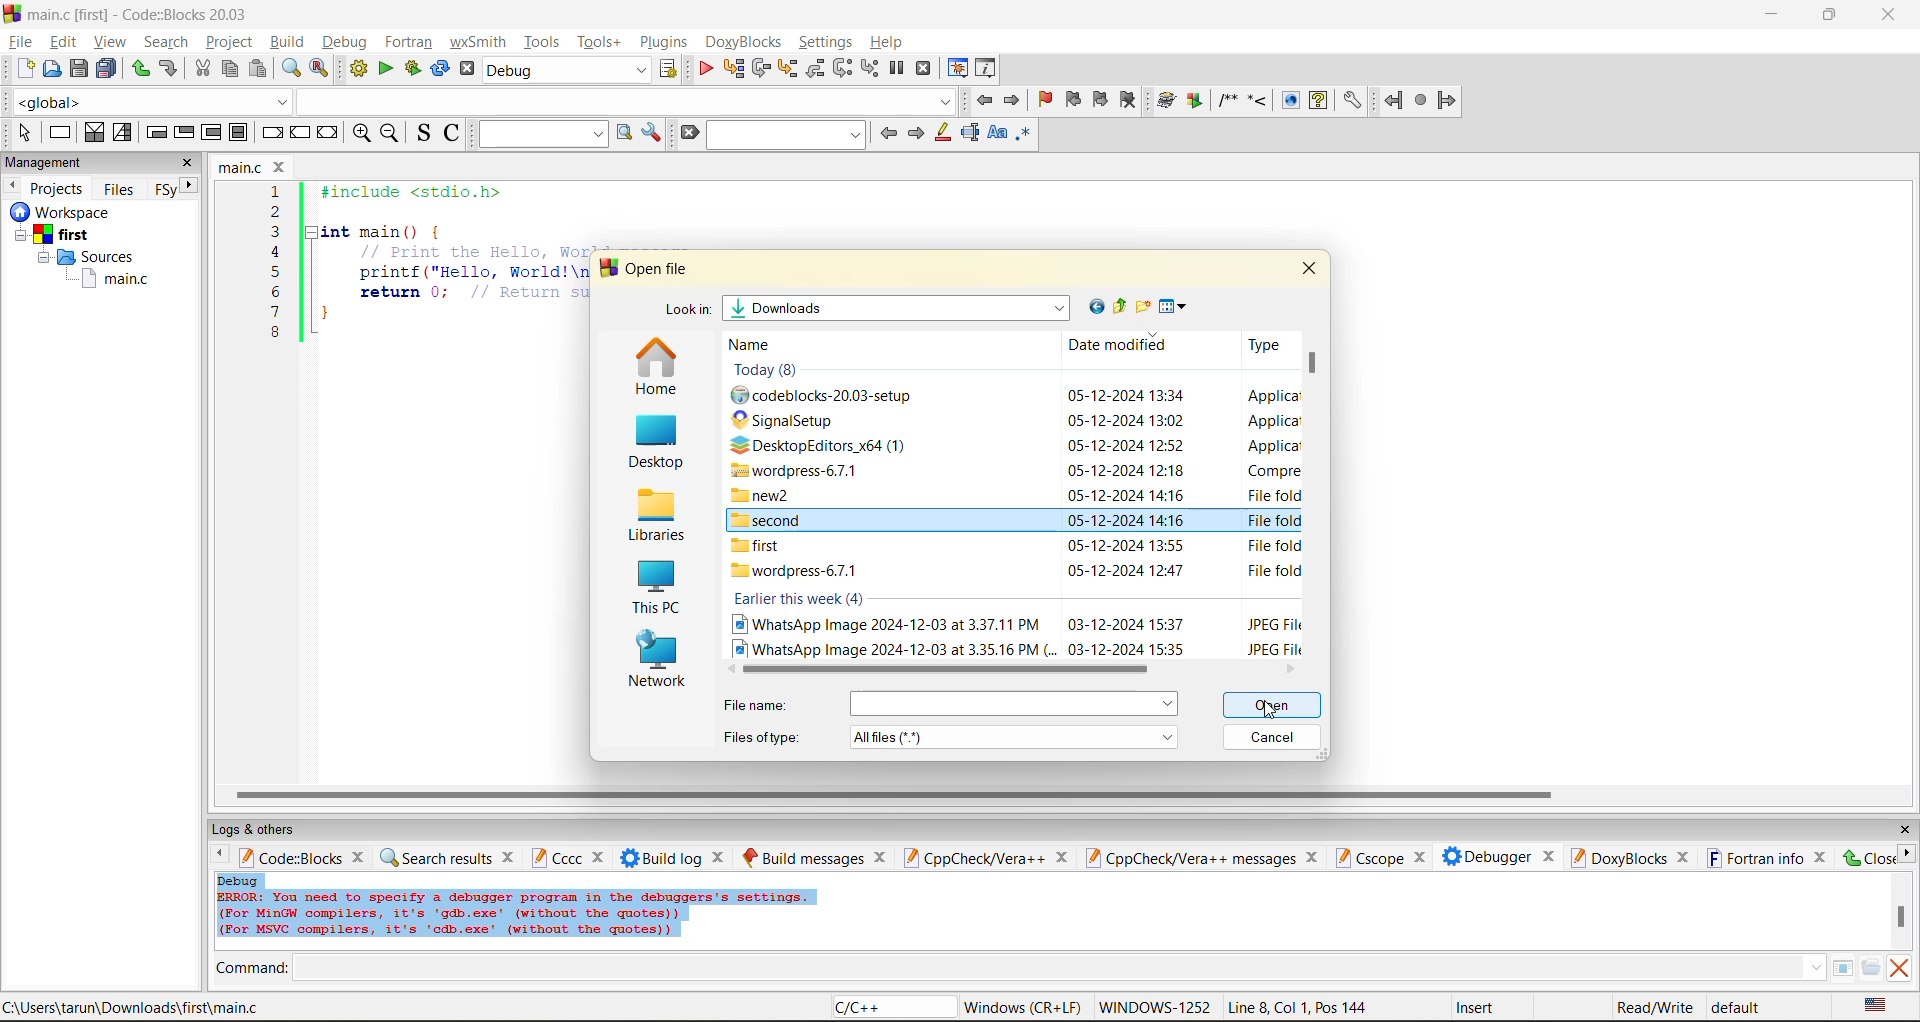 This screenshot has height=1022, width=1920. I want to click on date and time, so click(1126, 570).